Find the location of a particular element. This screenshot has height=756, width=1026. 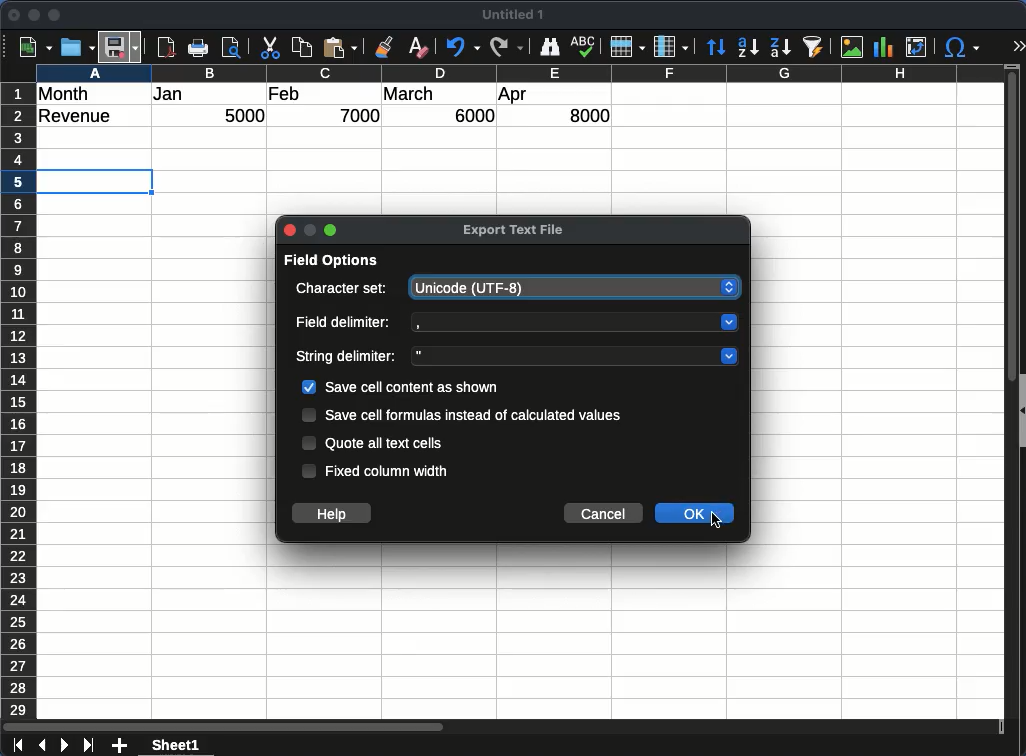

maximize is located at coordinates (330, 229).